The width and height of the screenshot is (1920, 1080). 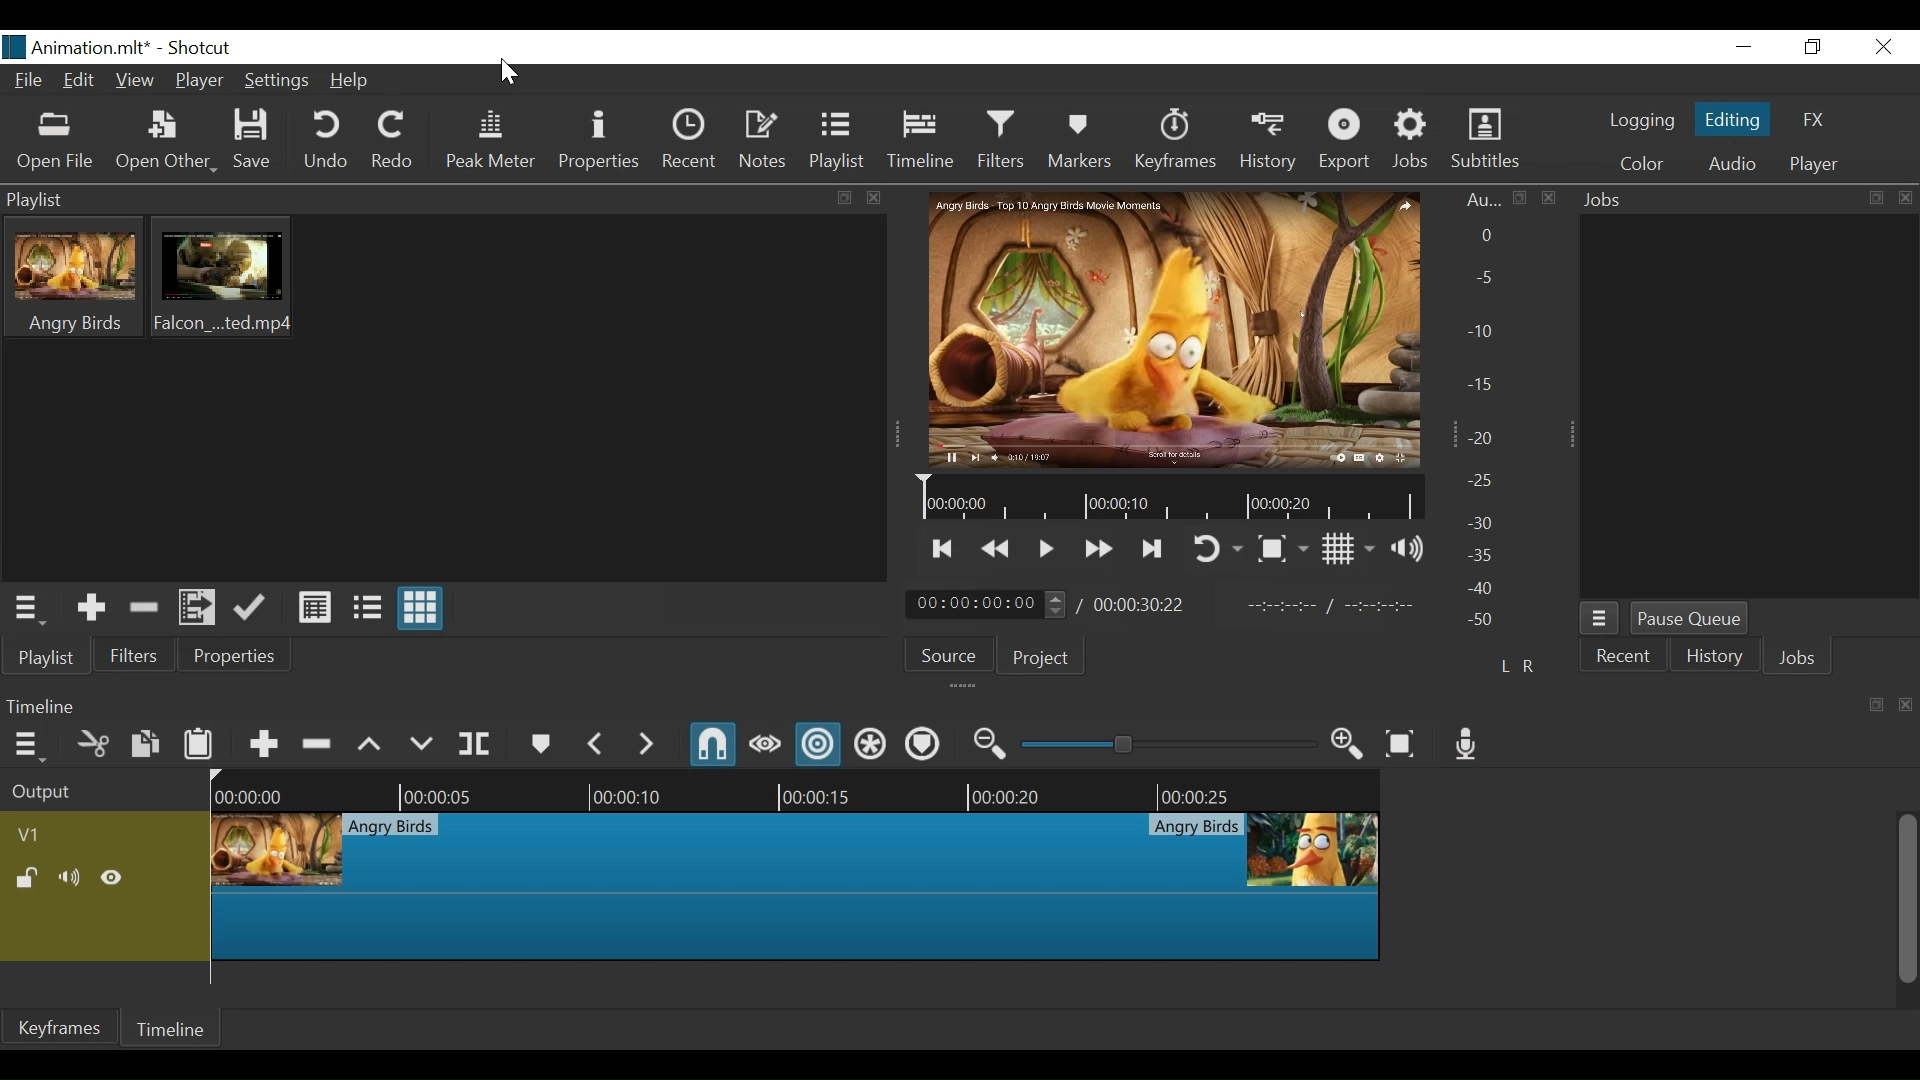 What do you see at coordinates (795, 886) in the screenshot?
I see `Clip` at bounding box center [795, 886].